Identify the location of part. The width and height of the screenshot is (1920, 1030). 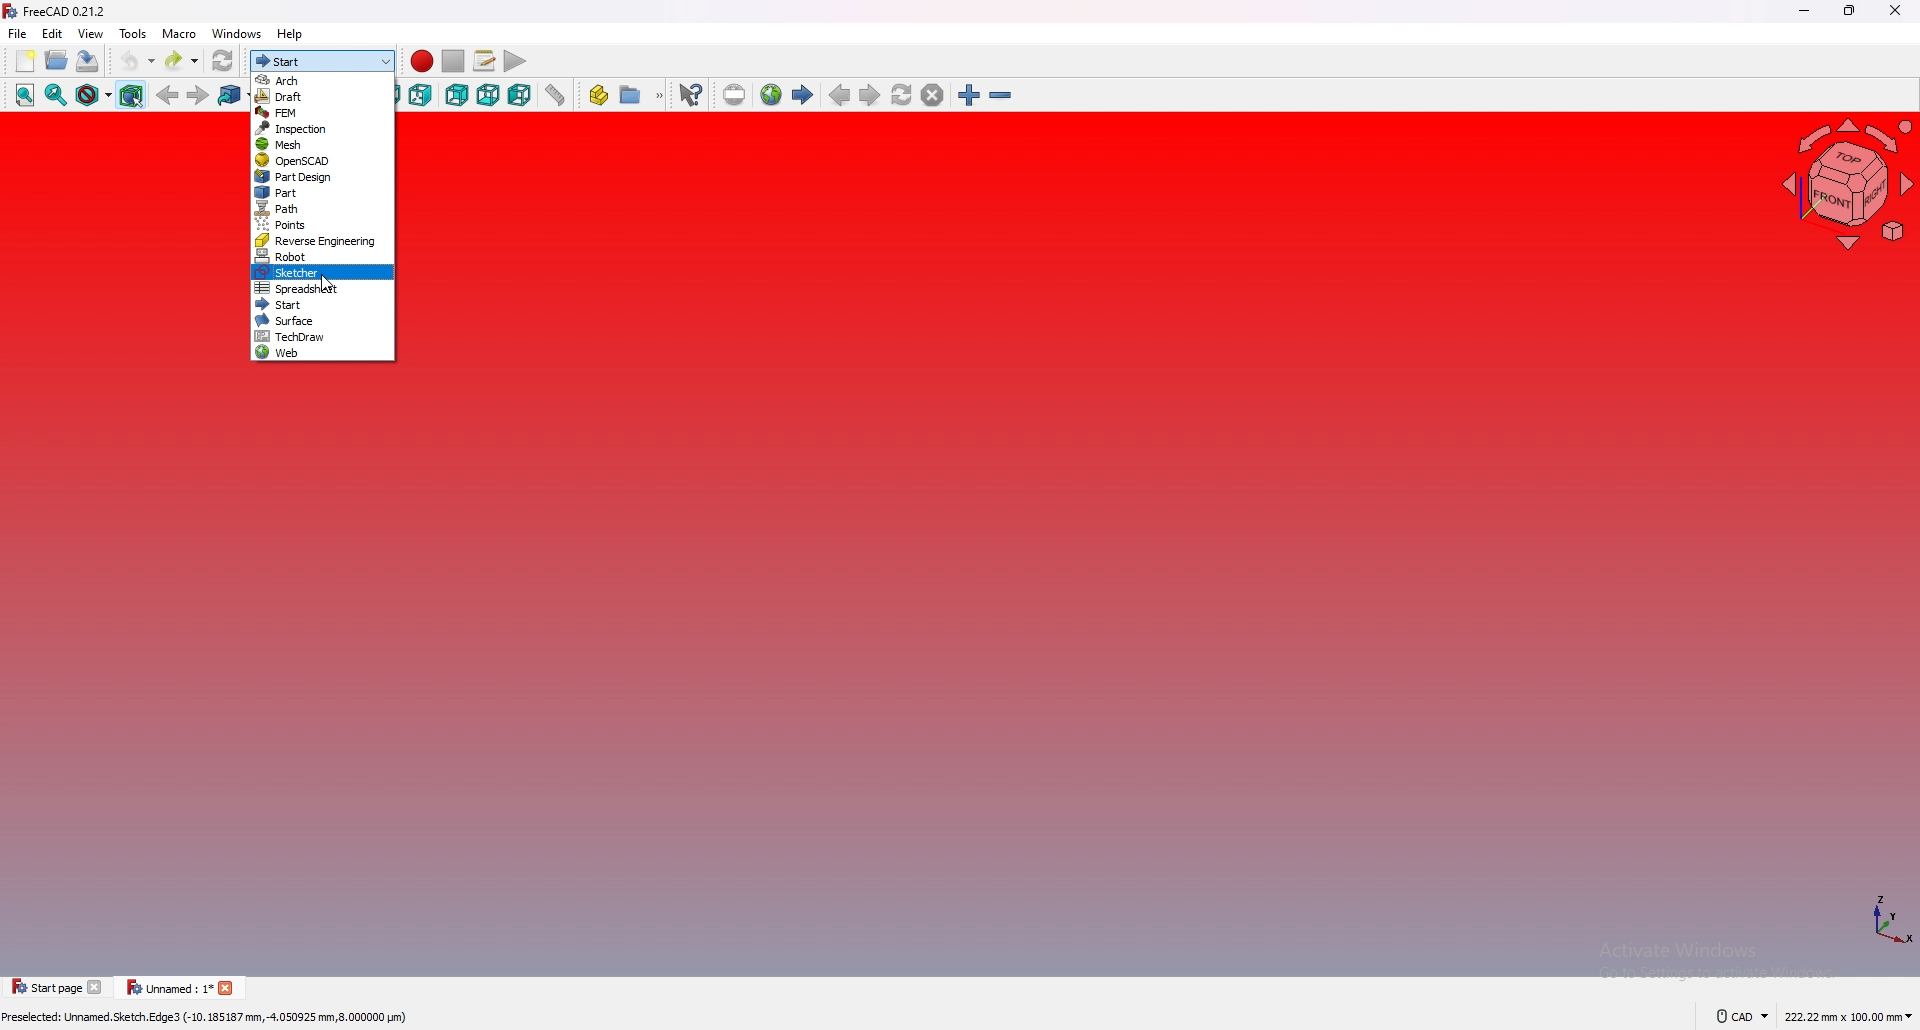
(321, 191).